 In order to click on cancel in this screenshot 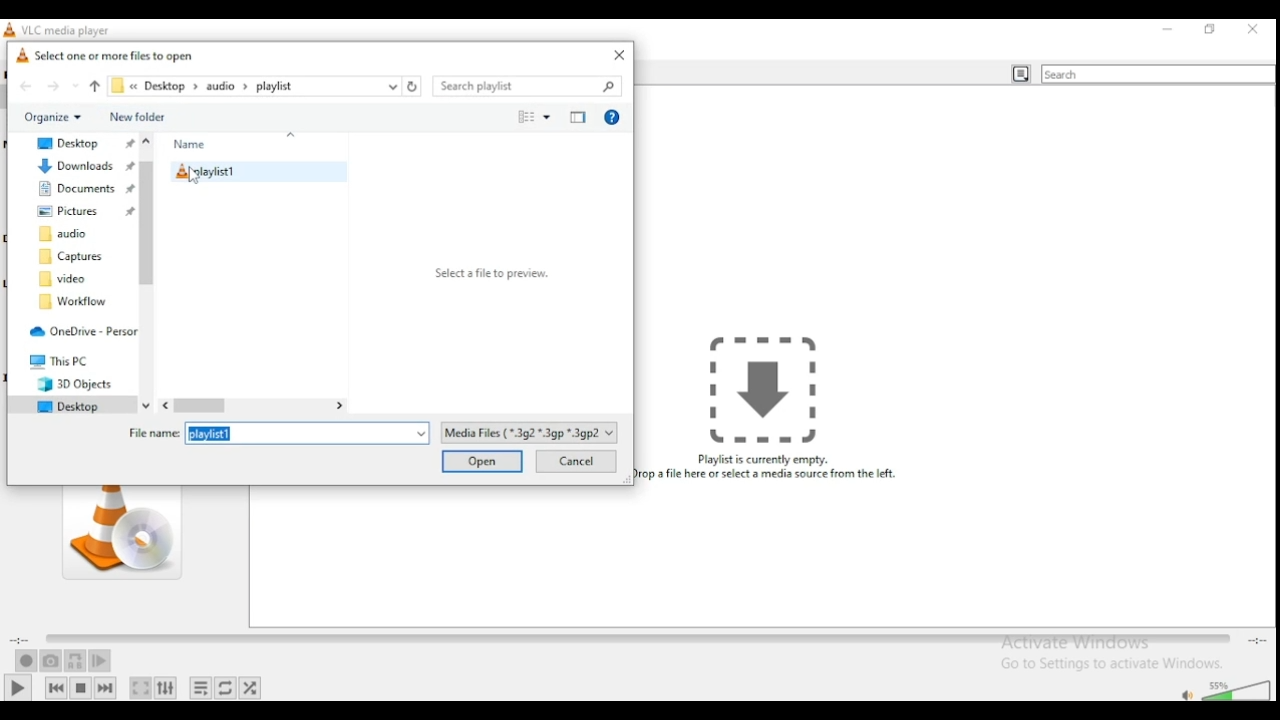, I will do `click(579, 462)`.